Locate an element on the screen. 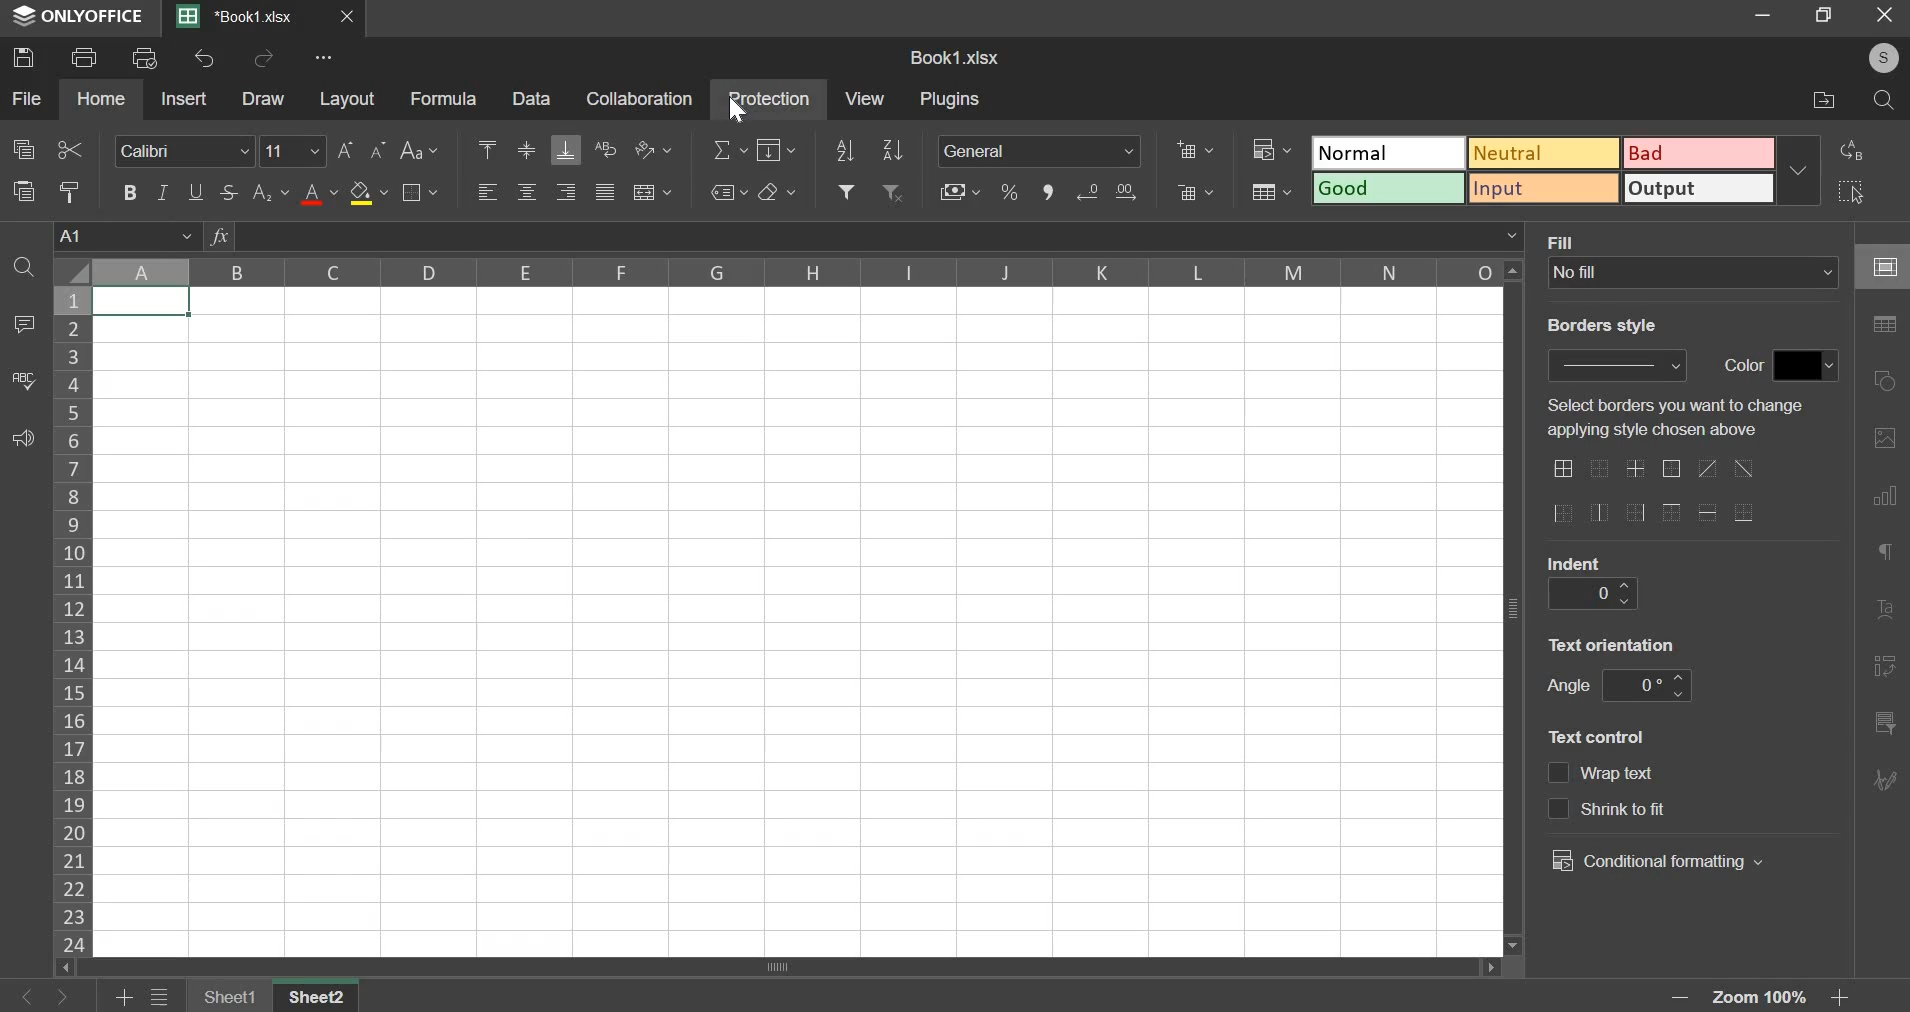  plugins is located at coordinates (952, 100).